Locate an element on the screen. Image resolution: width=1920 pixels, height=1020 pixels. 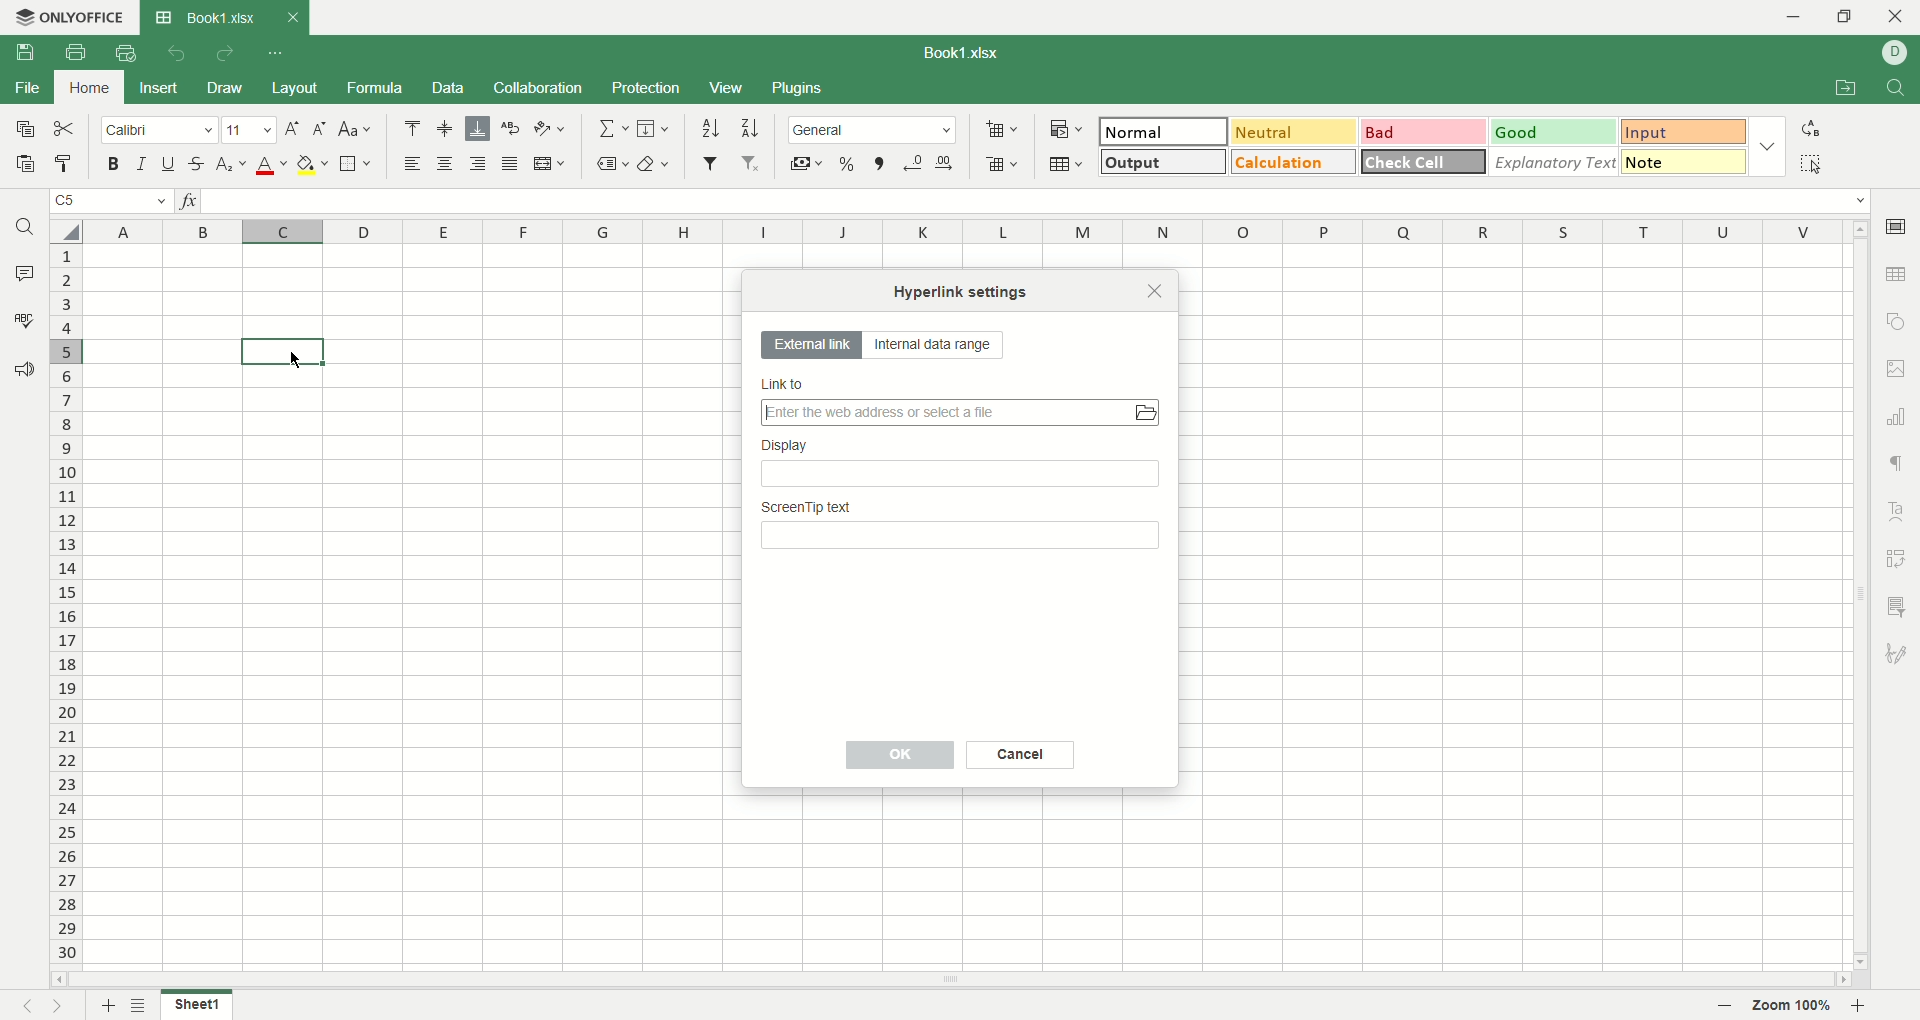
feedback and support is located at coordinates (25, 370).